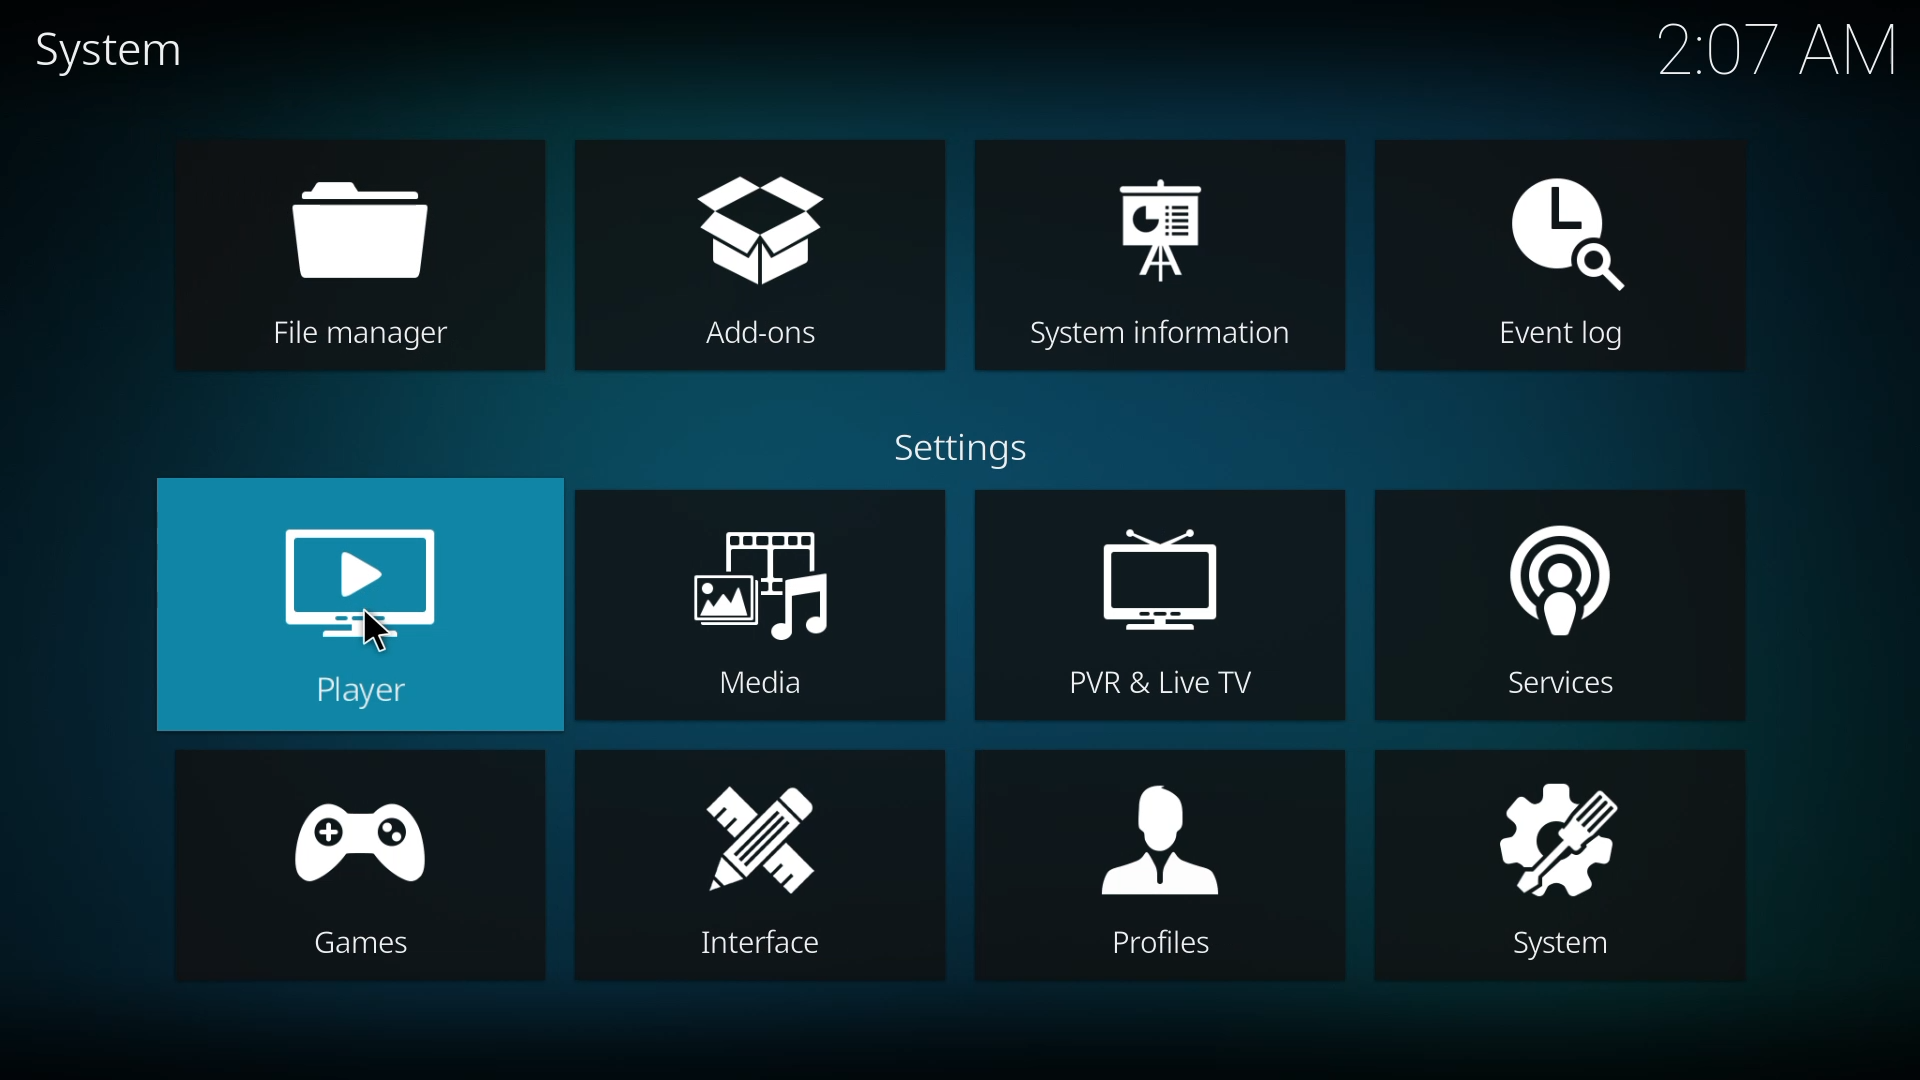 The height and width of the screenshot is (1080, 1920). What do you see at coordinates (1560, 256) in the screenshot?
I see `event log` at bounding box center [1560, 256].